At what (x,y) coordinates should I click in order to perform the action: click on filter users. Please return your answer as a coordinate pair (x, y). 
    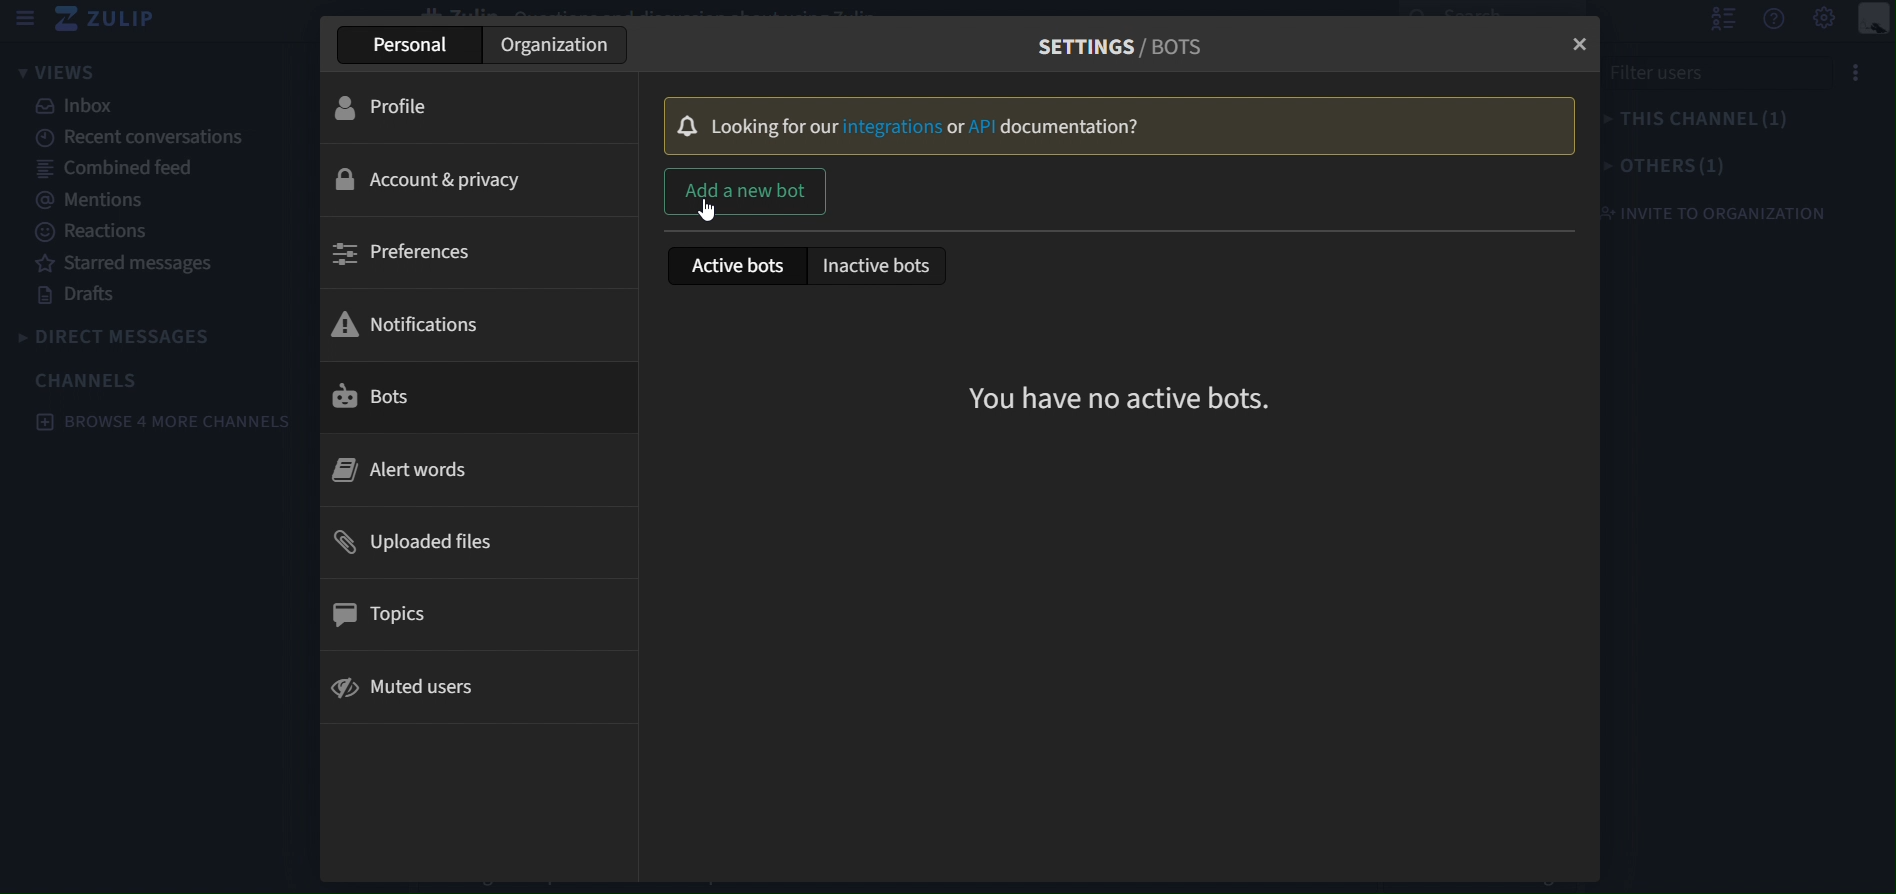
    Looking at the image, I should click on (1731, 79).